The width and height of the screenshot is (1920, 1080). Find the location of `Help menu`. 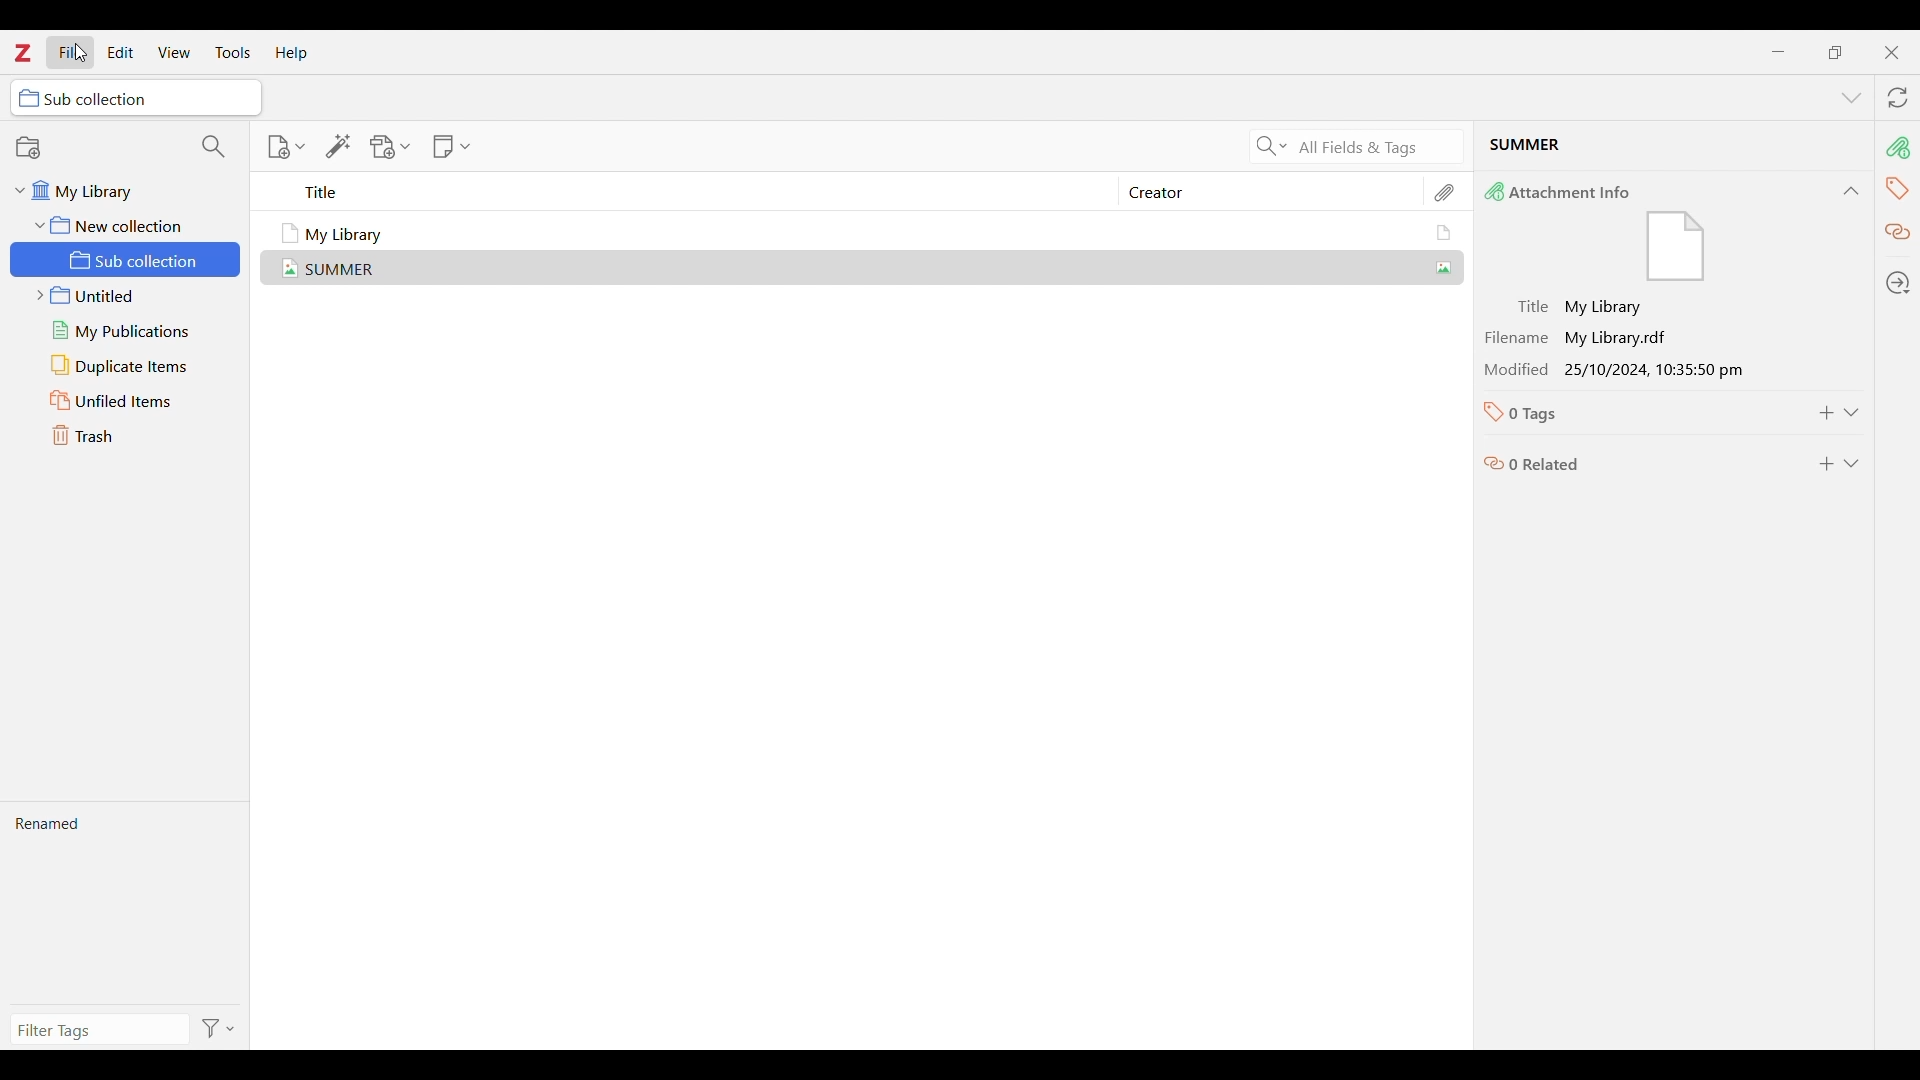

Help menu is located at coordinates (292, 53).